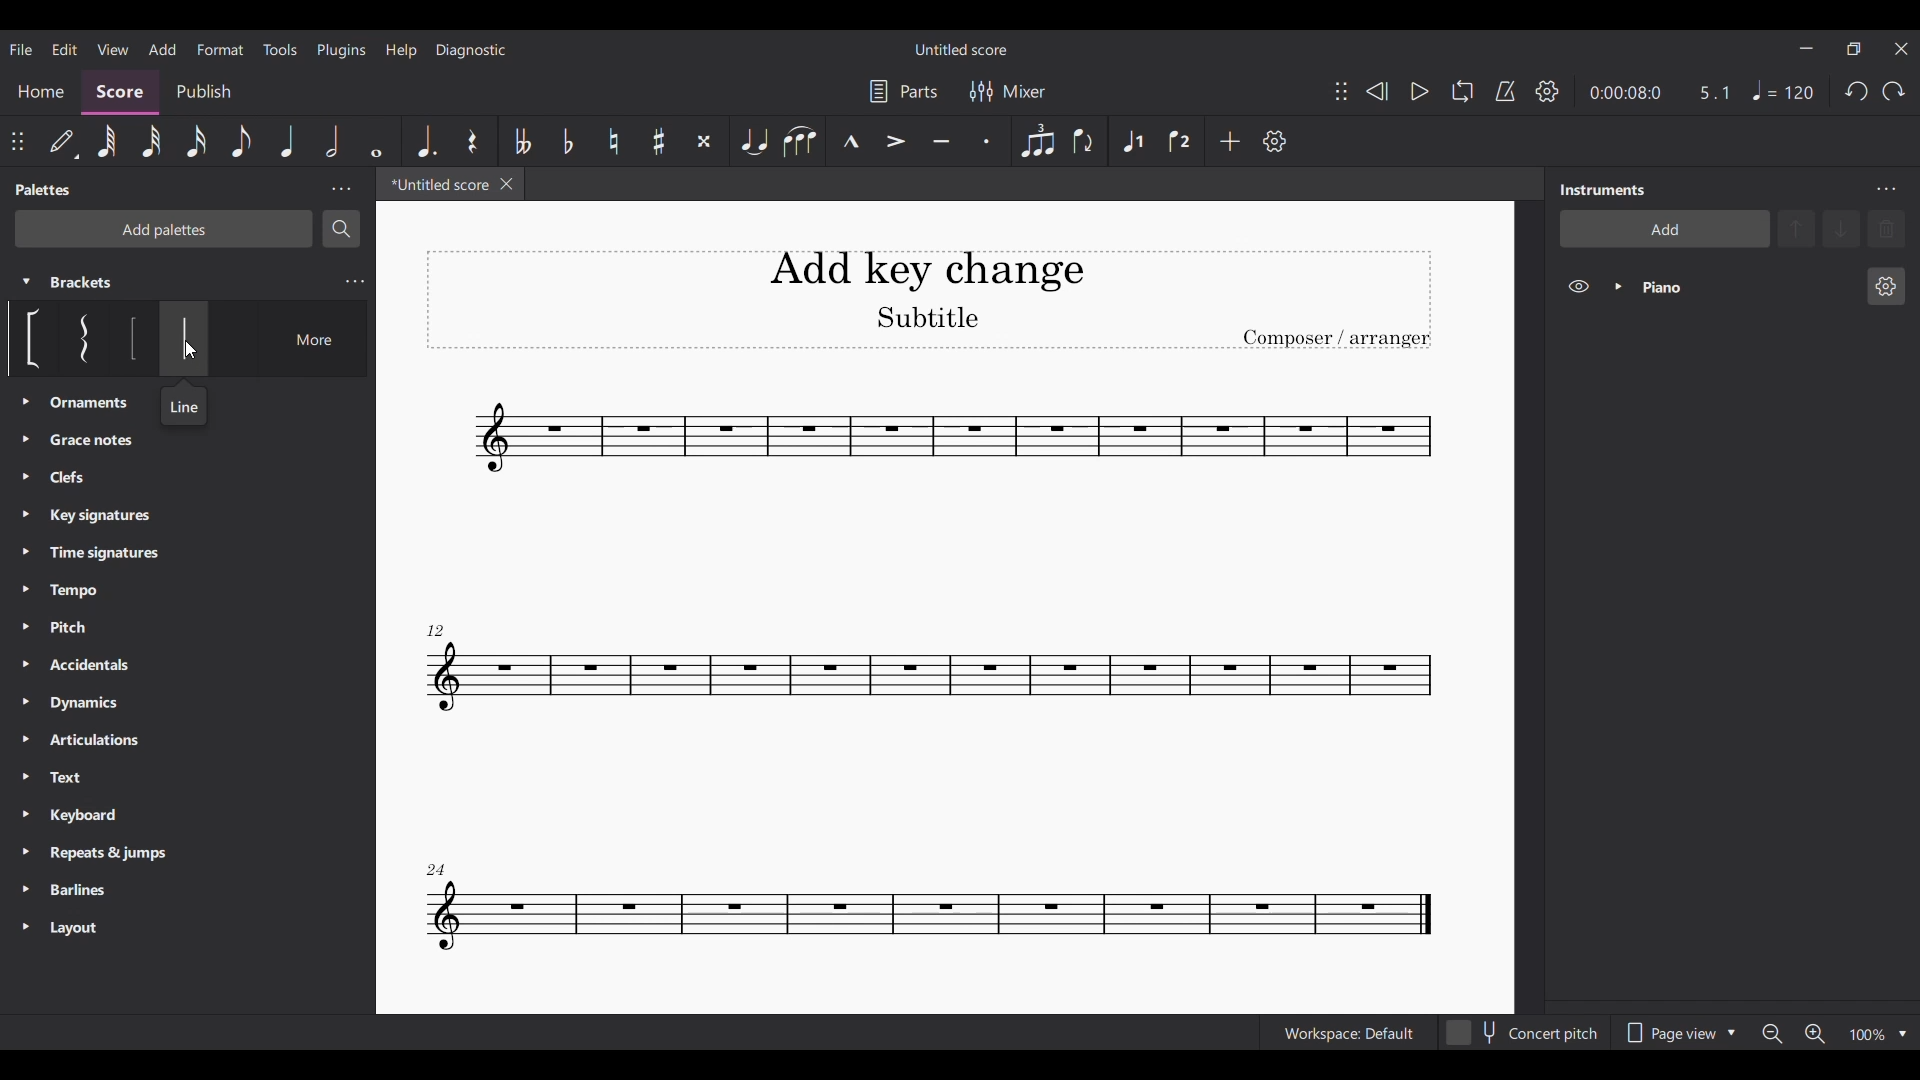 Image resolution: width=1920 pixels, height=1080 pixels. I want to click on 64th note, so click(108, 142).